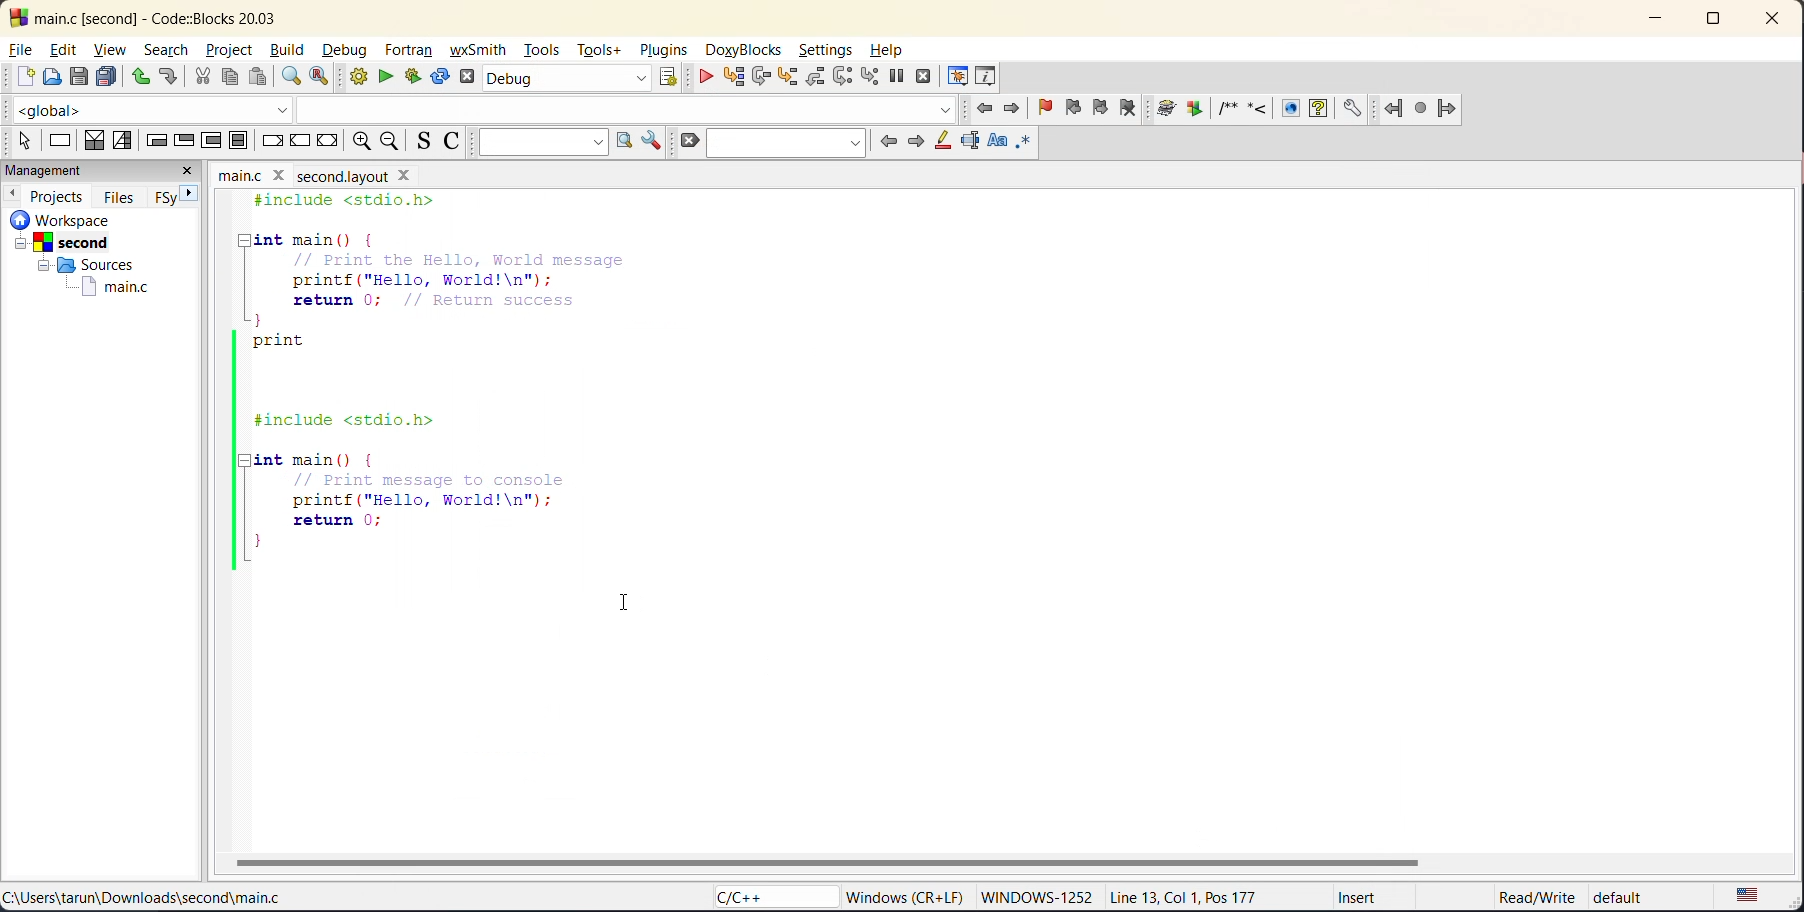 This screenshot has height=912, width=1804. I want to click on next instruction, so click(842, 79).